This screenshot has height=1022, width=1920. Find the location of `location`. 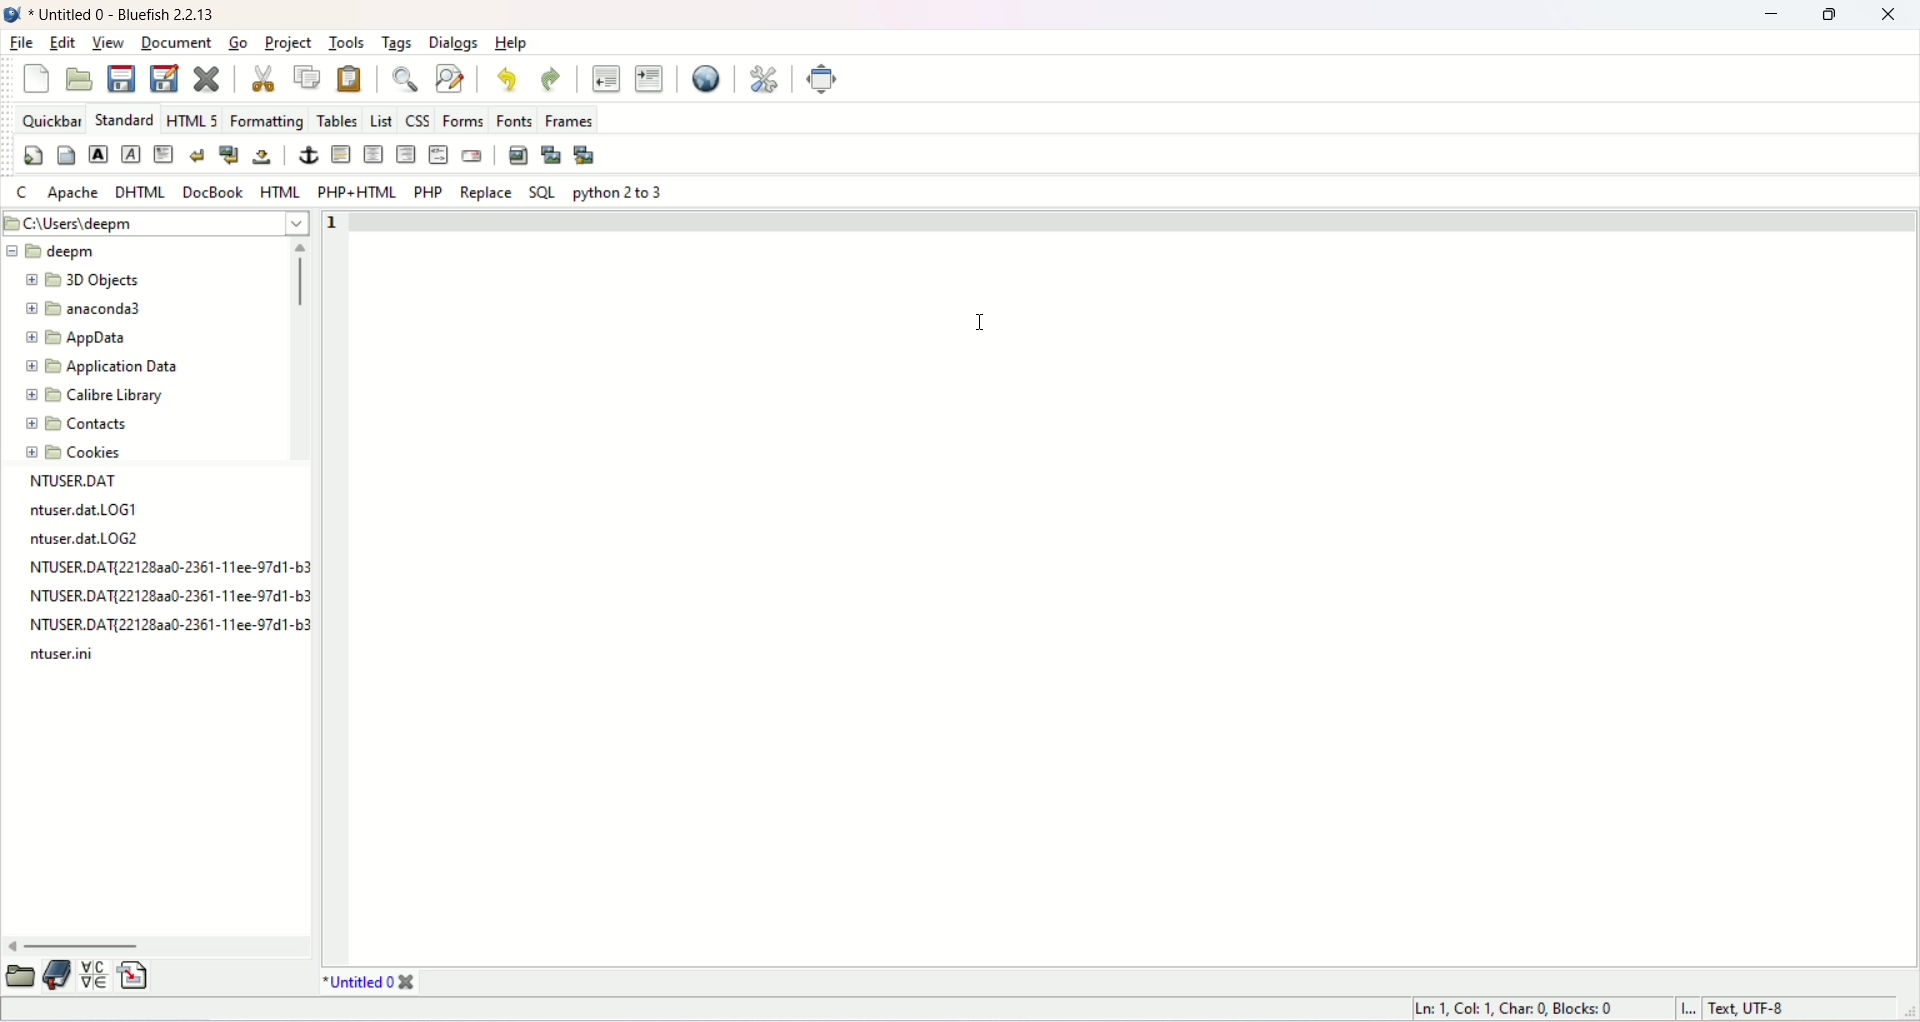

location is located at coordinates (158, 222).